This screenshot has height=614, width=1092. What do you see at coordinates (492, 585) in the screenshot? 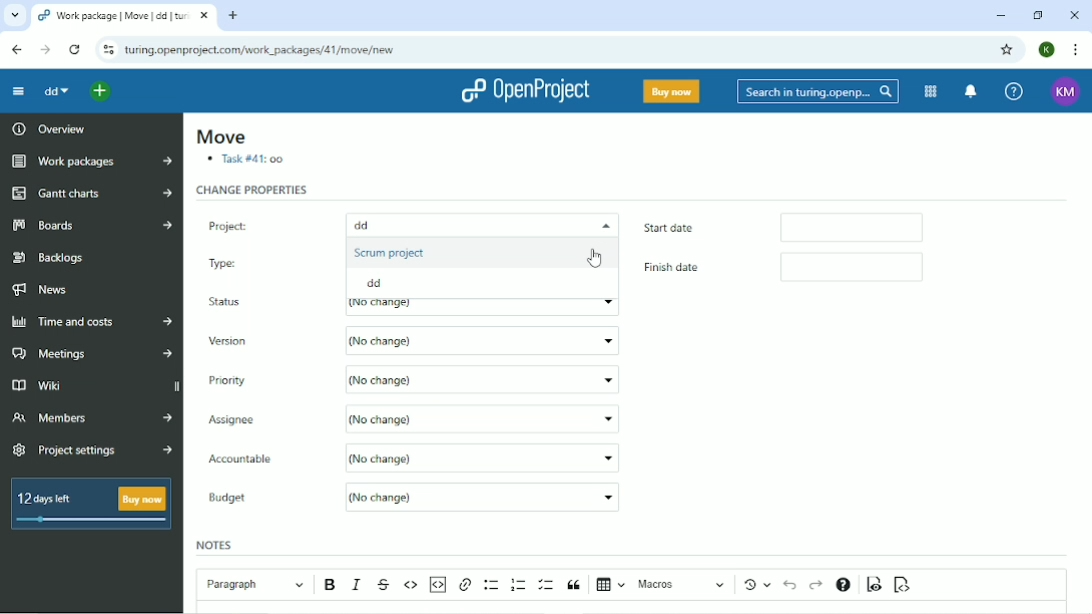
I see `Bulleted list` at bounding box center [492, 585].